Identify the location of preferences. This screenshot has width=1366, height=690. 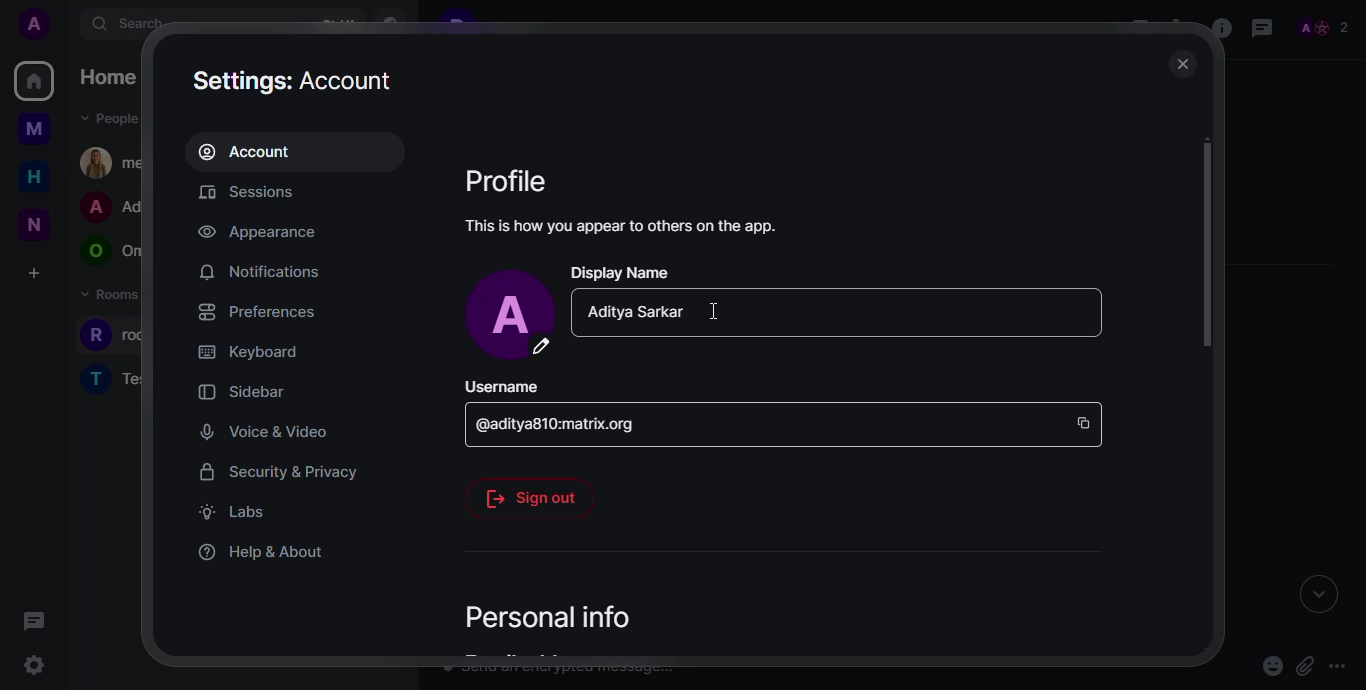
(257, 311).